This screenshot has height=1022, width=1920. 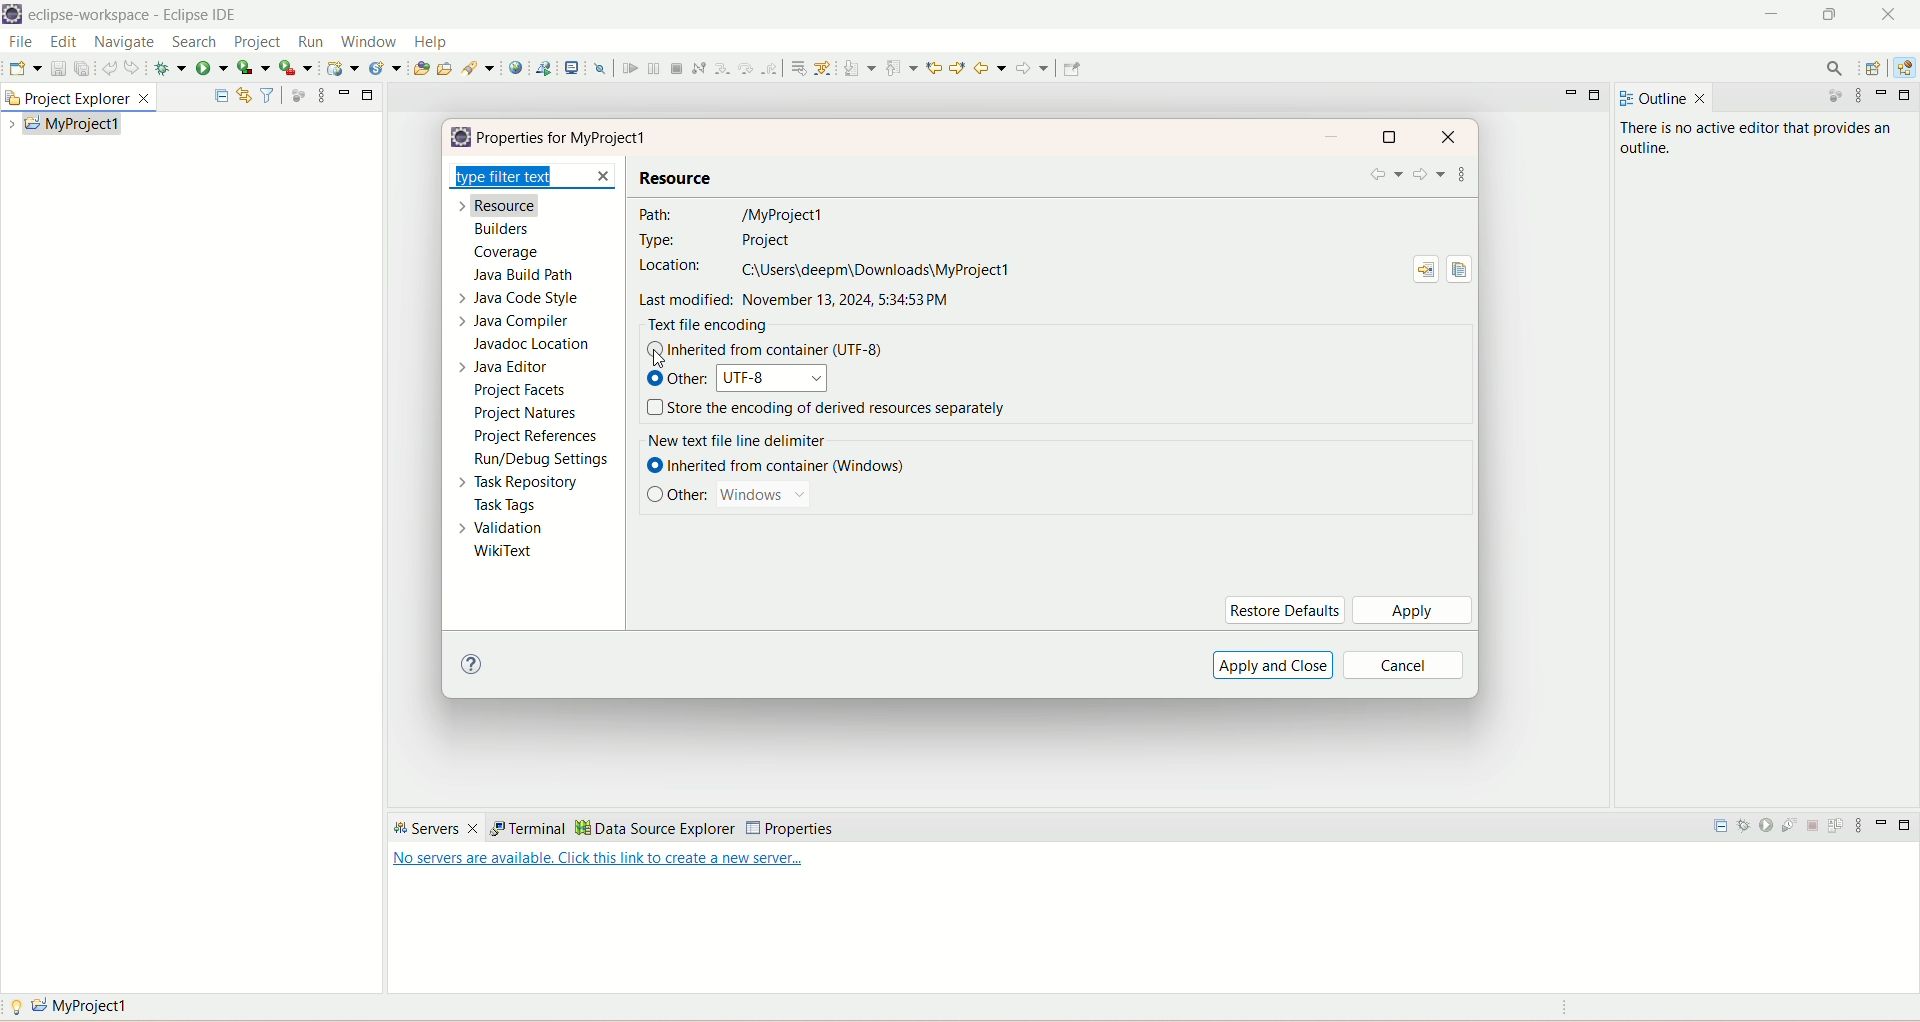 I want to click on minimize, so click(x=1774, y=13).